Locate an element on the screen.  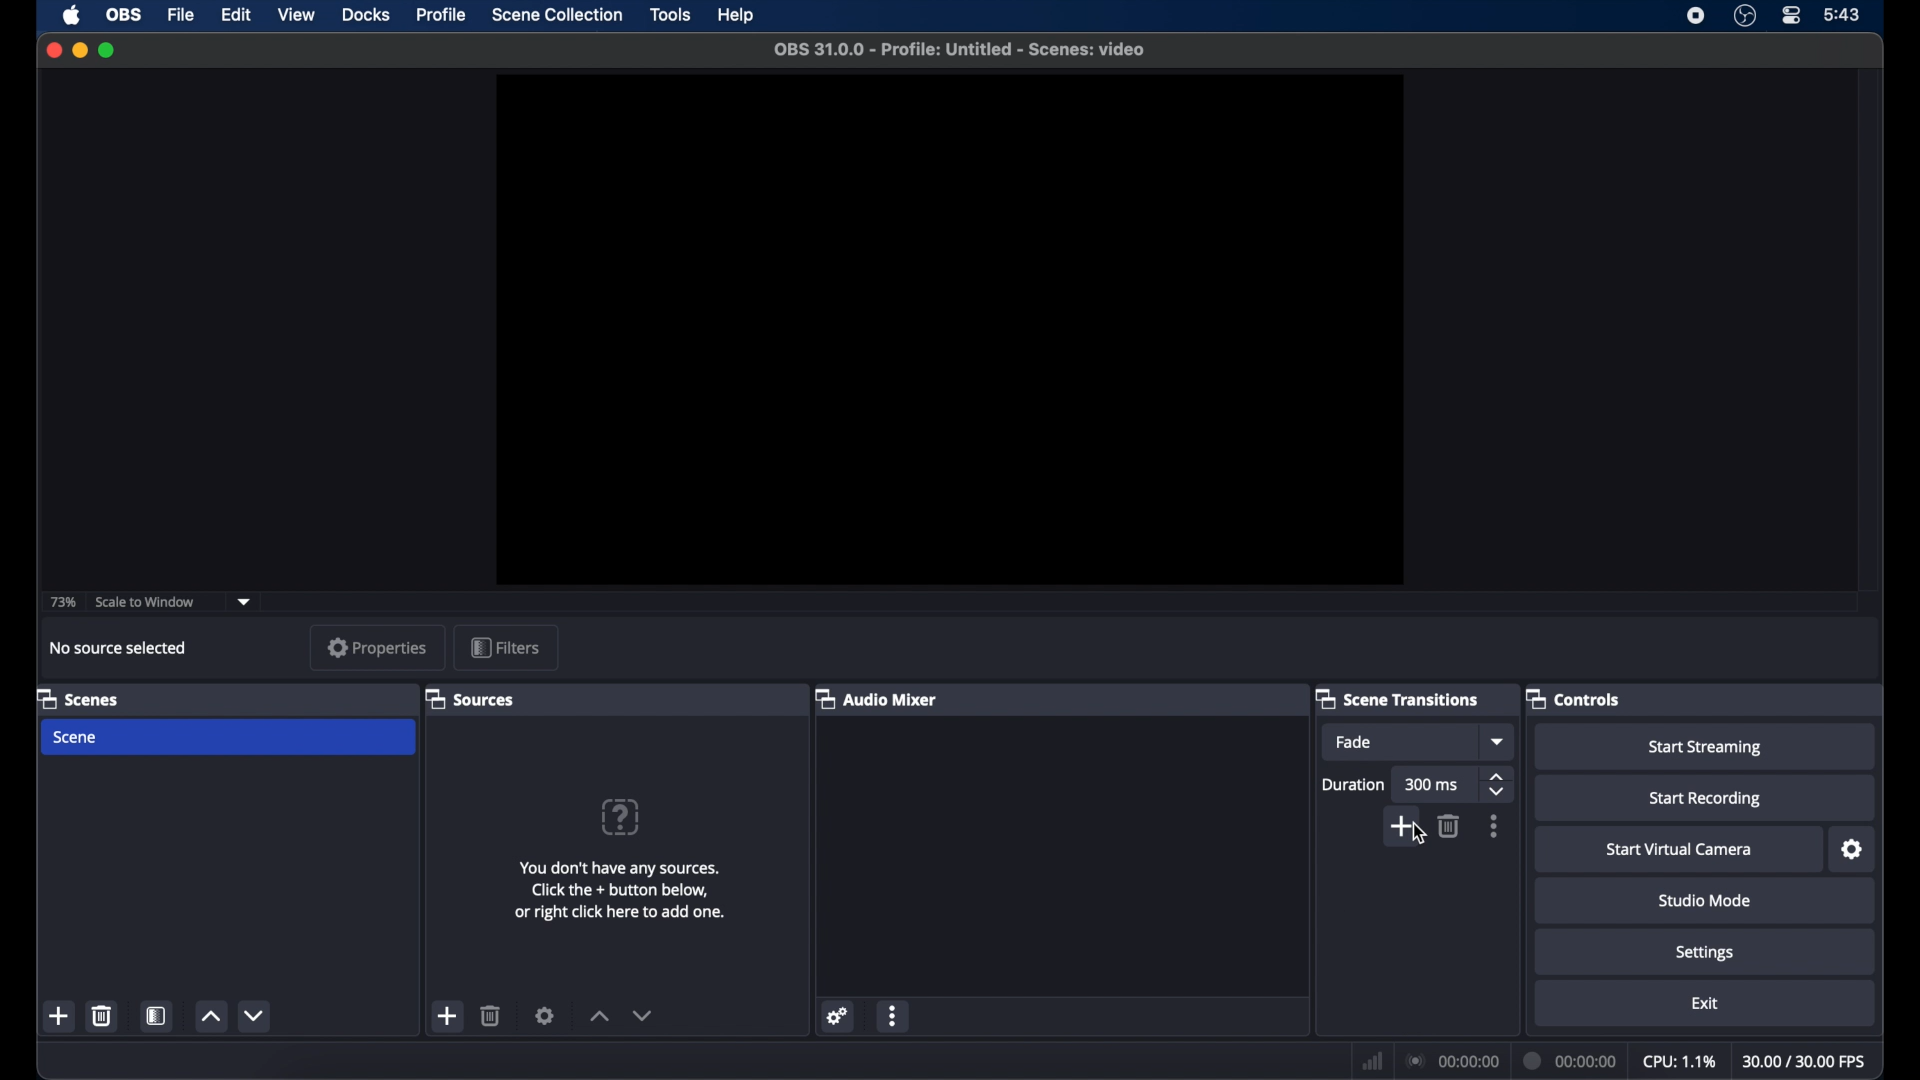
more options is located at coordinates (1494, 826).